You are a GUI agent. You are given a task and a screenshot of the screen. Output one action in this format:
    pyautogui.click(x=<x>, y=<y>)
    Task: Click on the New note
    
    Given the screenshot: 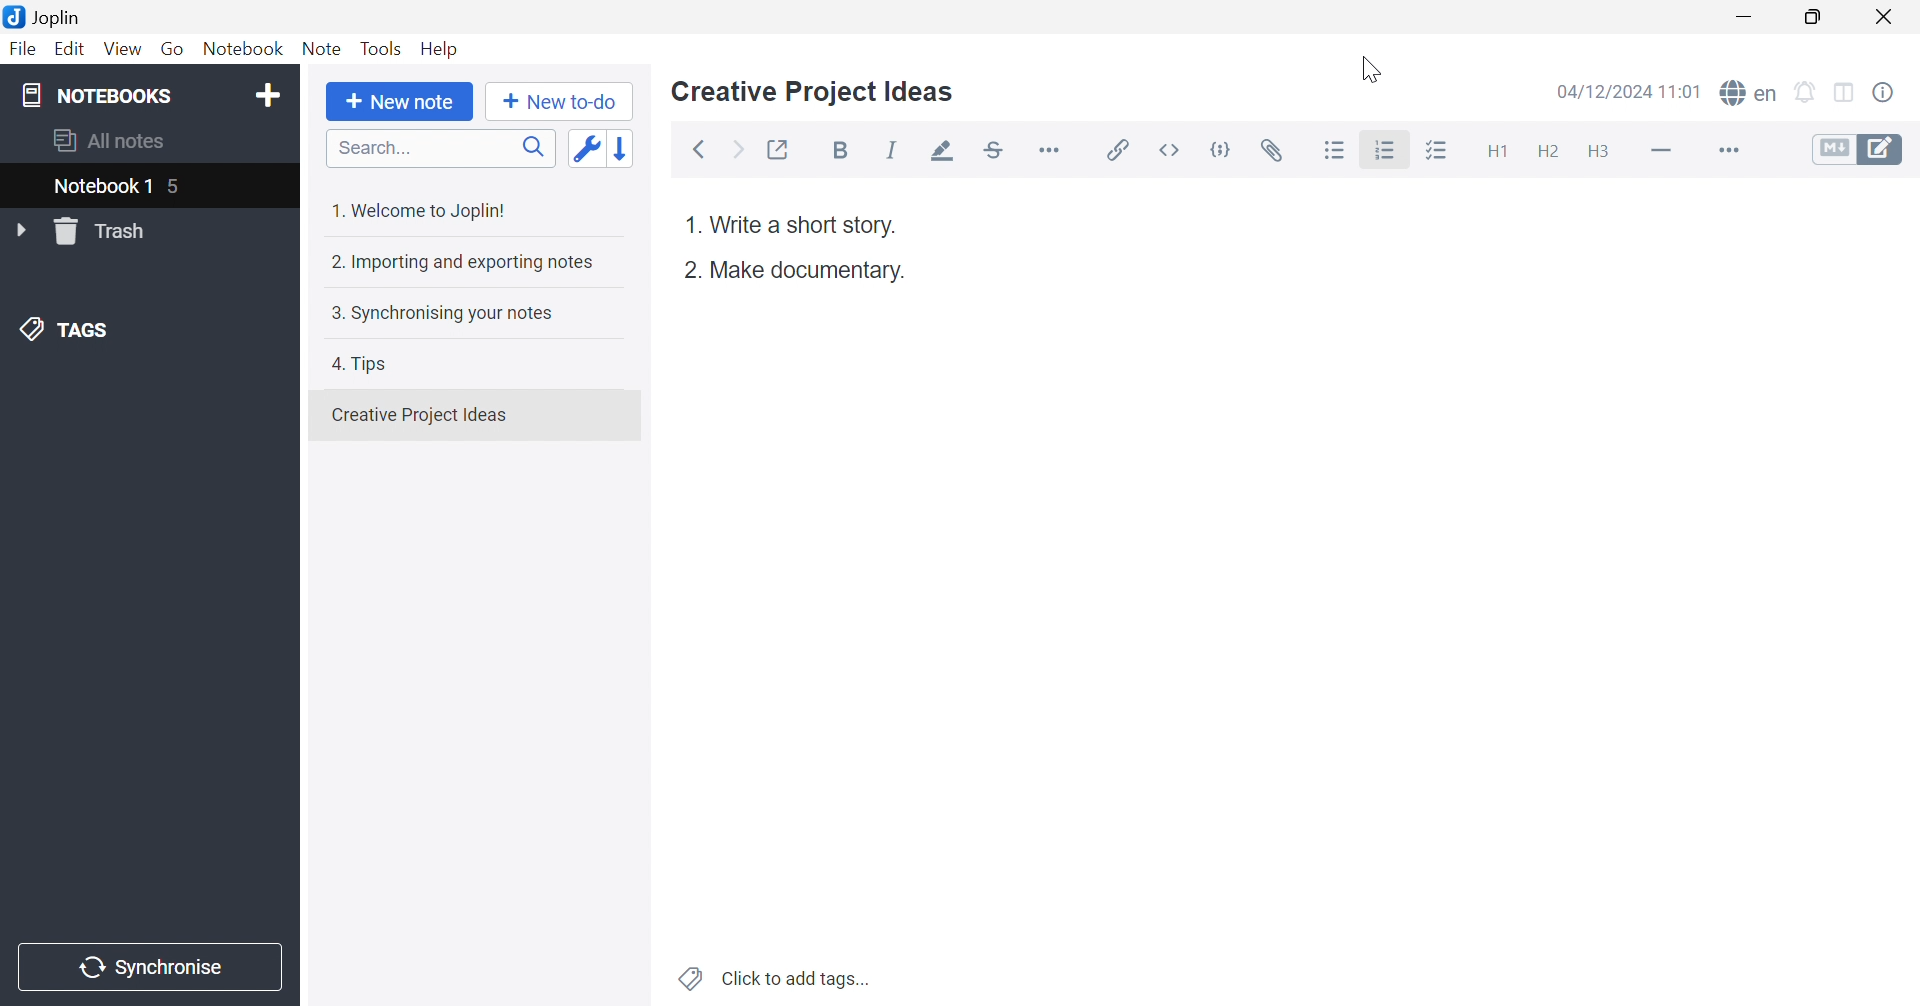 What is the action you would take?
    pyautogui.click(x=398, y=101)
    